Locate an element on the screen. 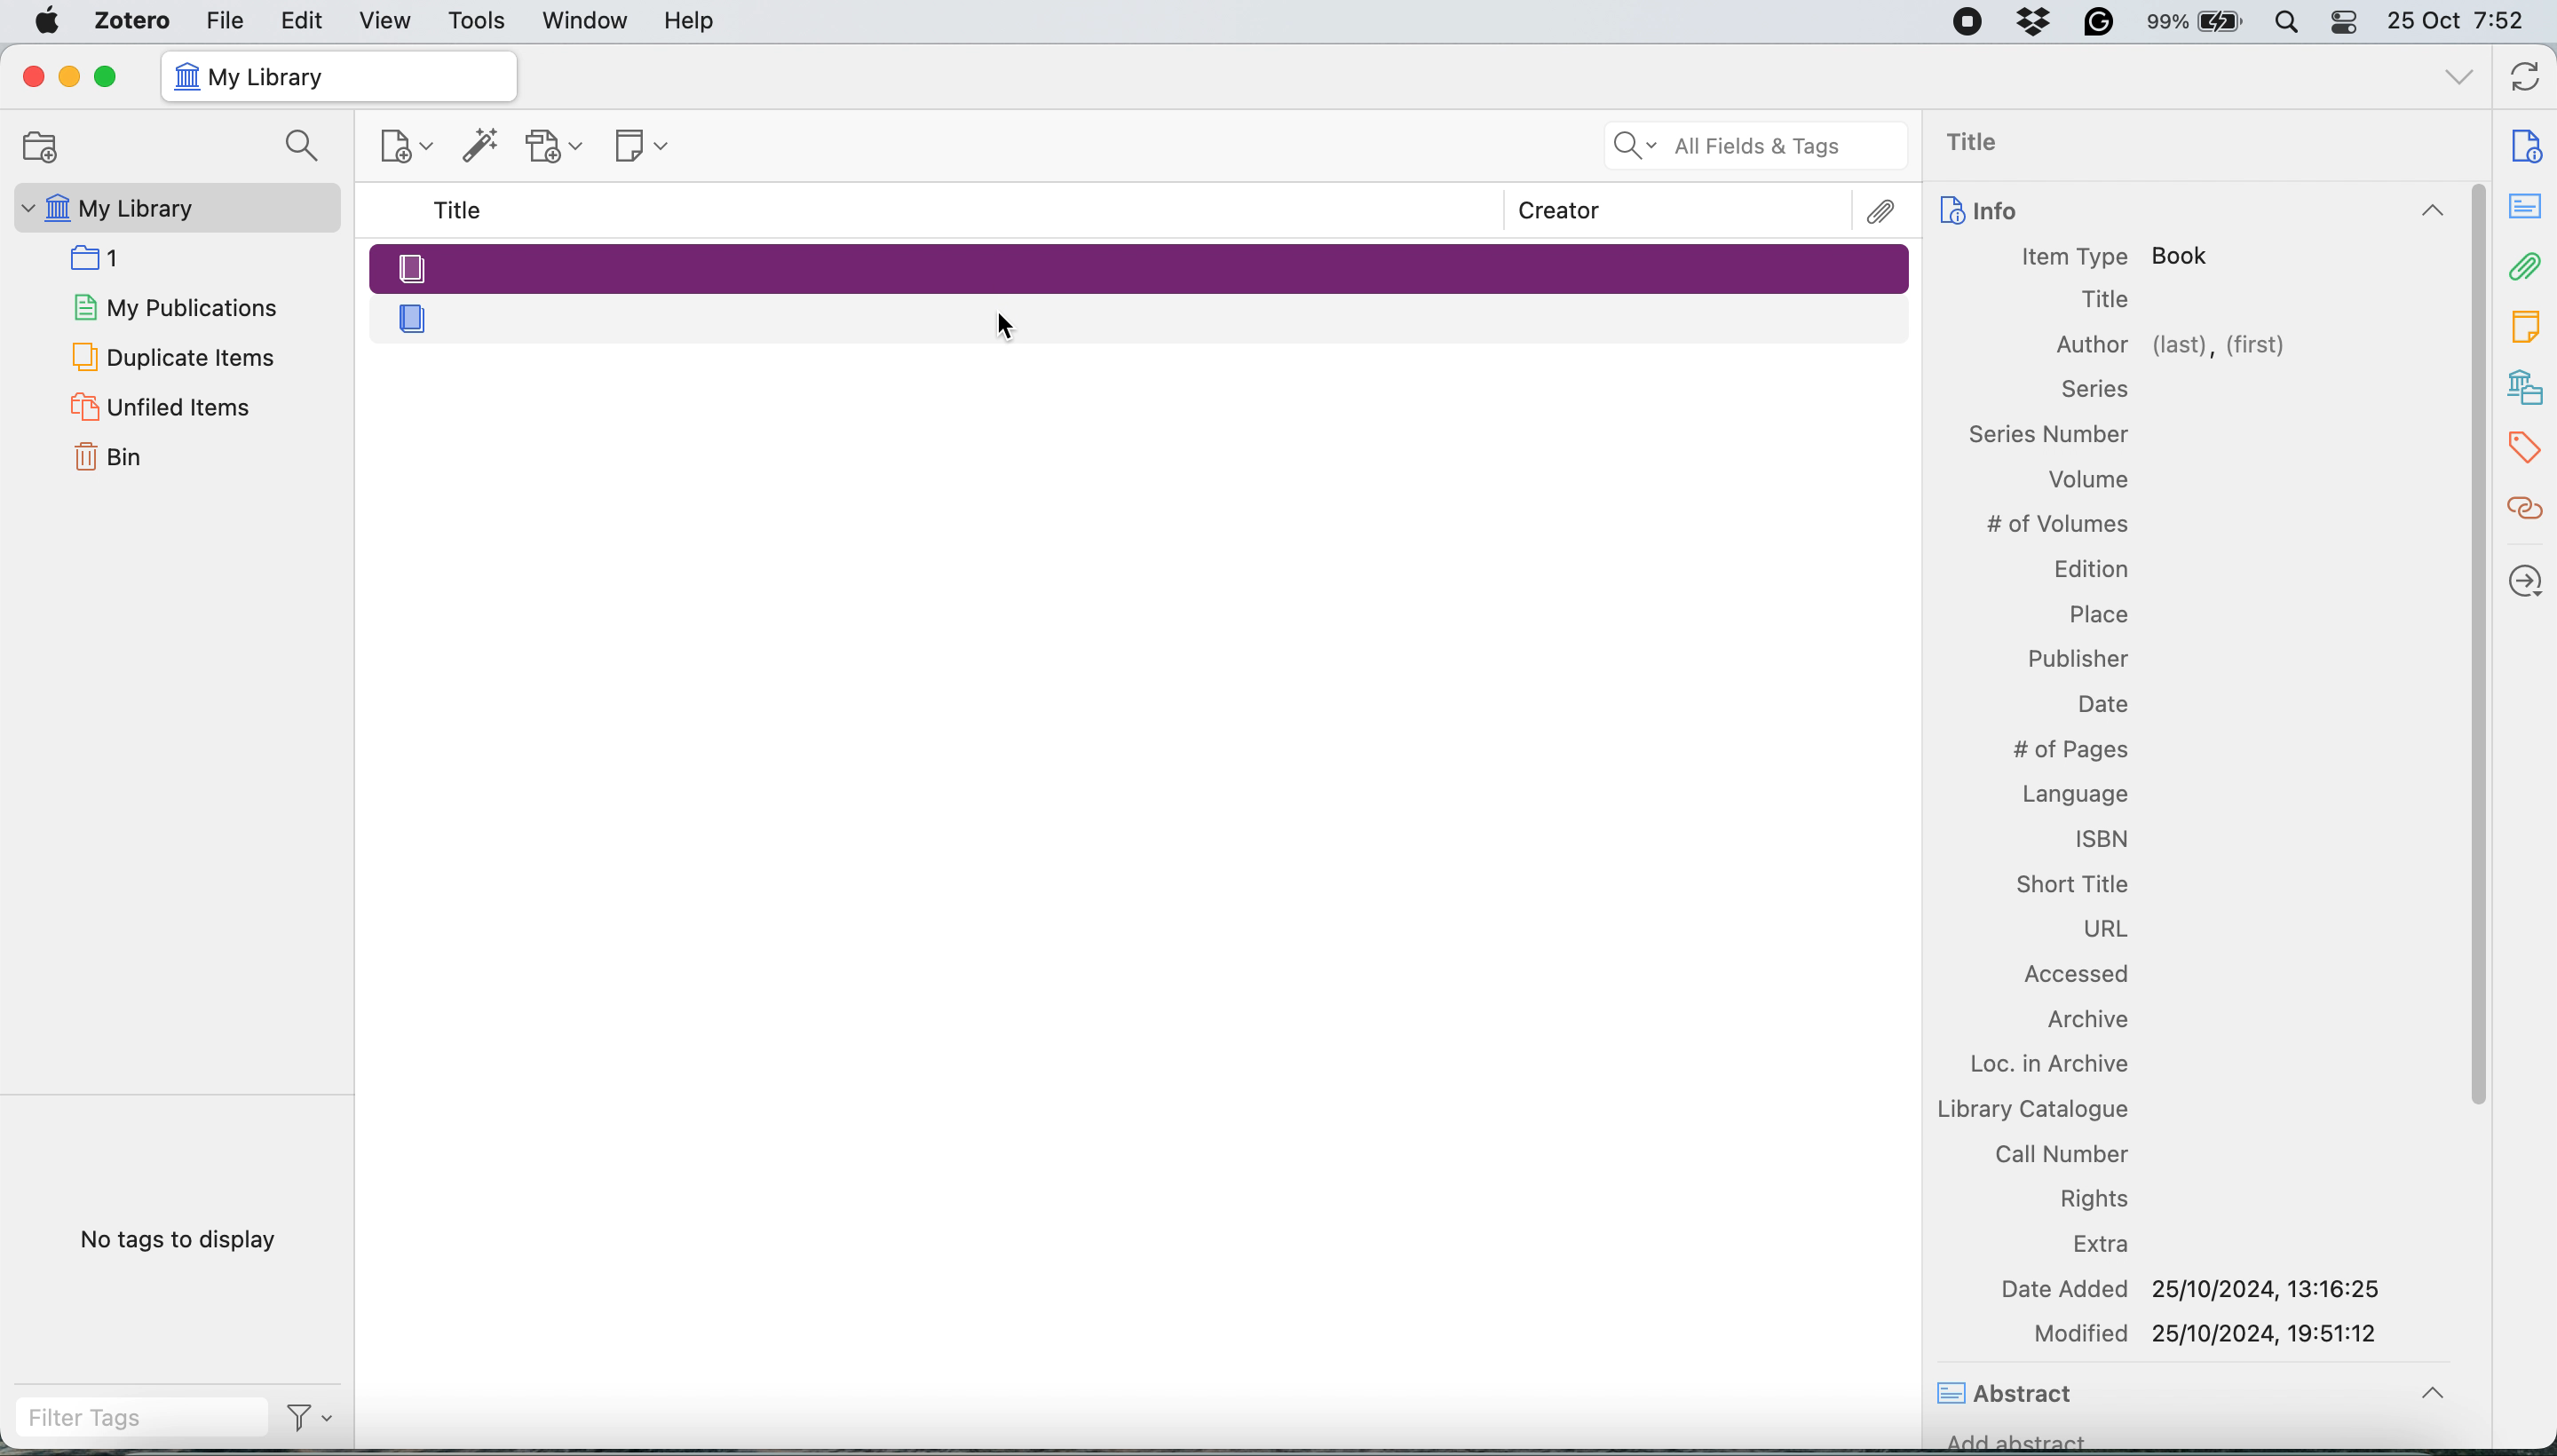 The image size is (2557, 1456). Add abstract  is located at coordinates (2017, 1446).